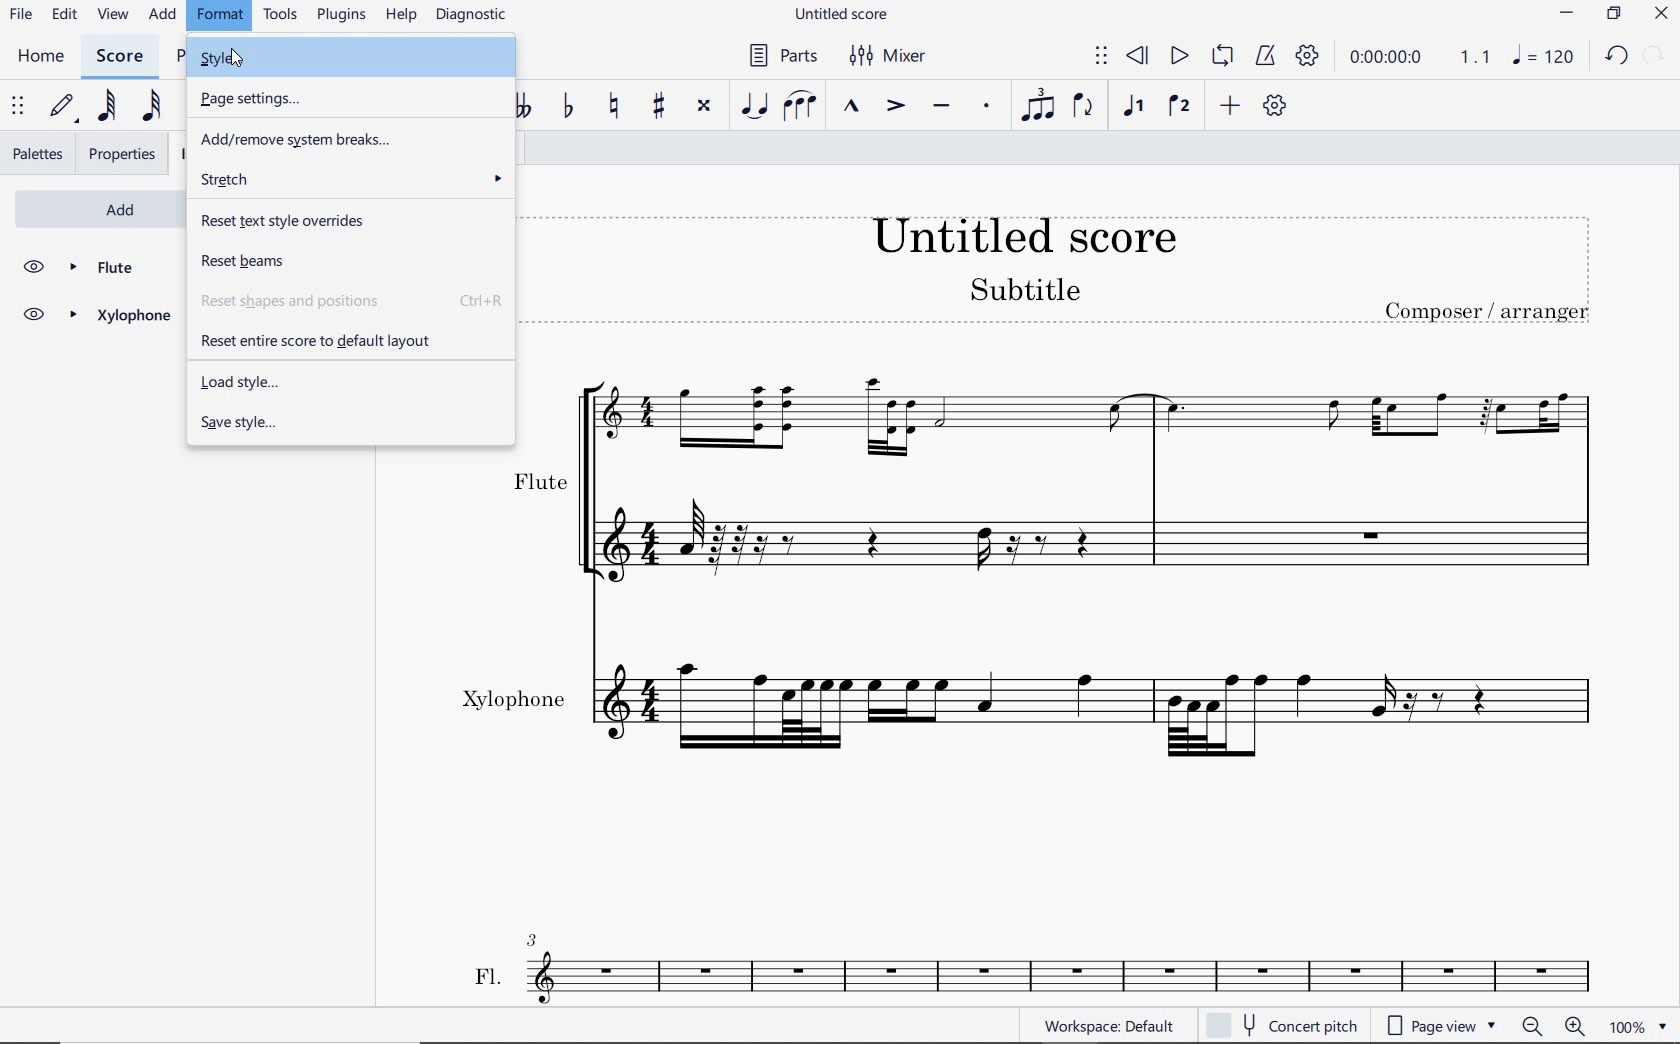 The image size is (1680, 1044). I want to click on stretch, so click(356, 179).